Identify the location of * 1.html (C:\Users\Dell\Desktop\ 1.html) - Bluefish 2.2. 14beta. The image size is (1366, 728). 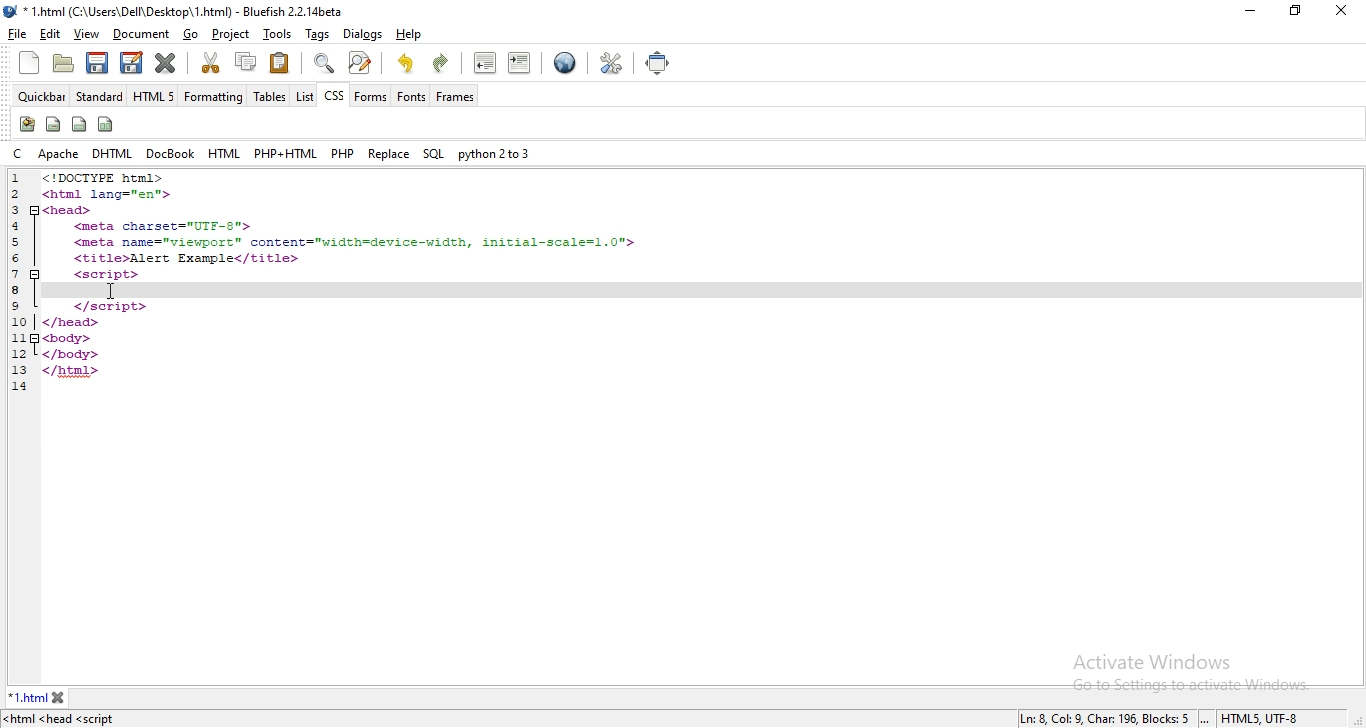
(190, 12).